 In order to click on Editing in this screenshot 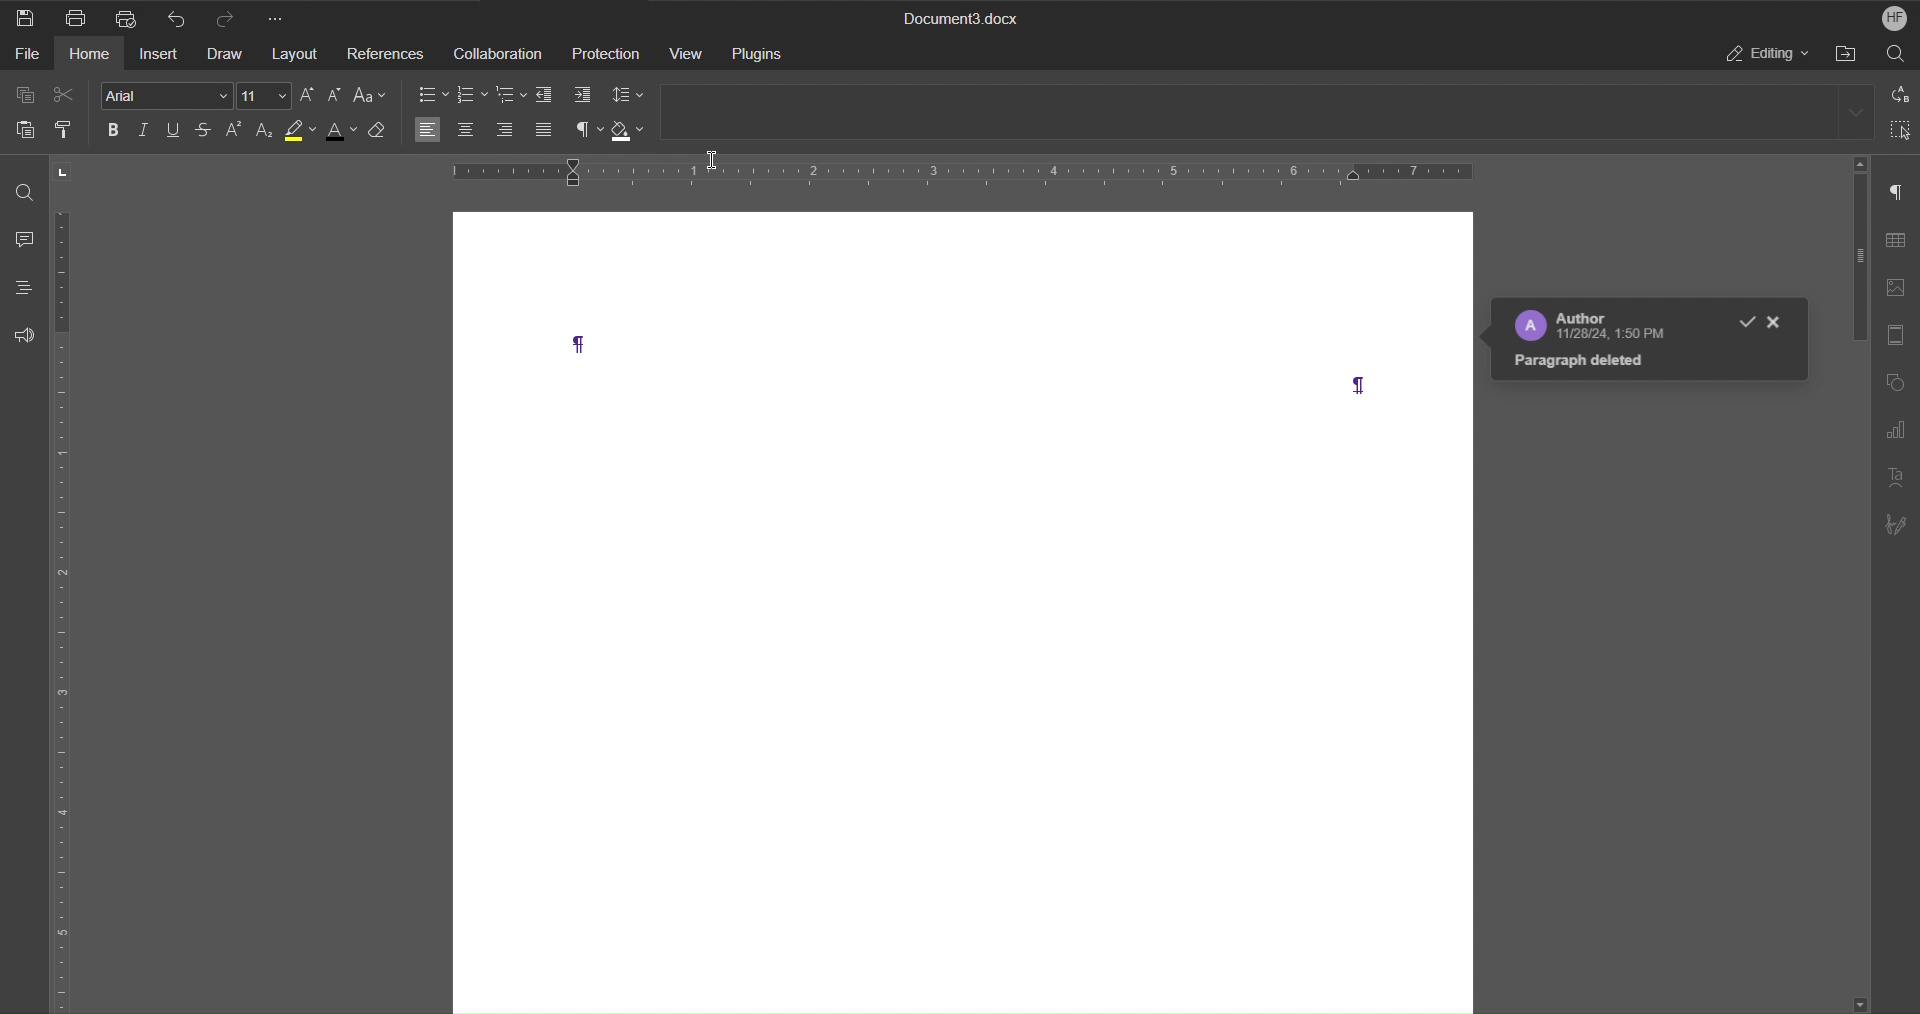, I will do `click(1765, 55)`.